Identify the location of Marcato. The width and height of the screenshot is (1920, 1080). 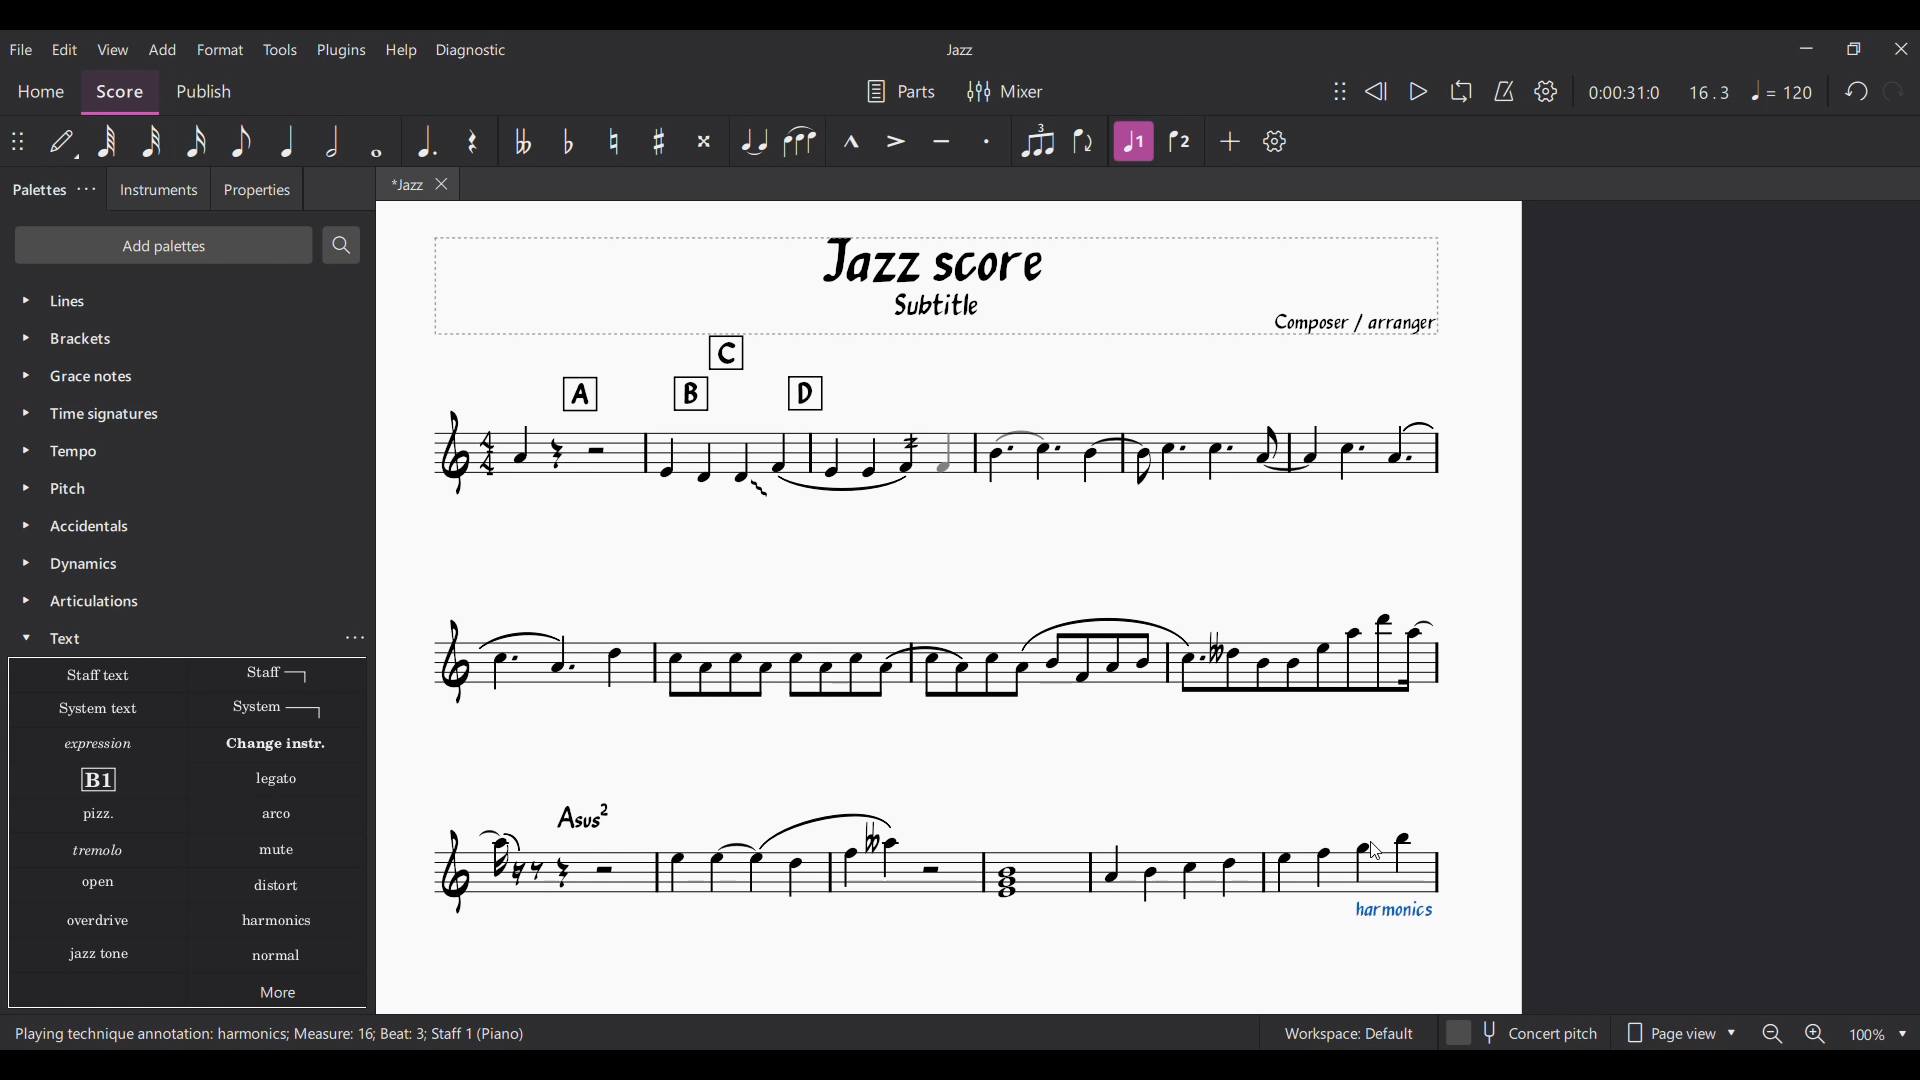
(852, 140).